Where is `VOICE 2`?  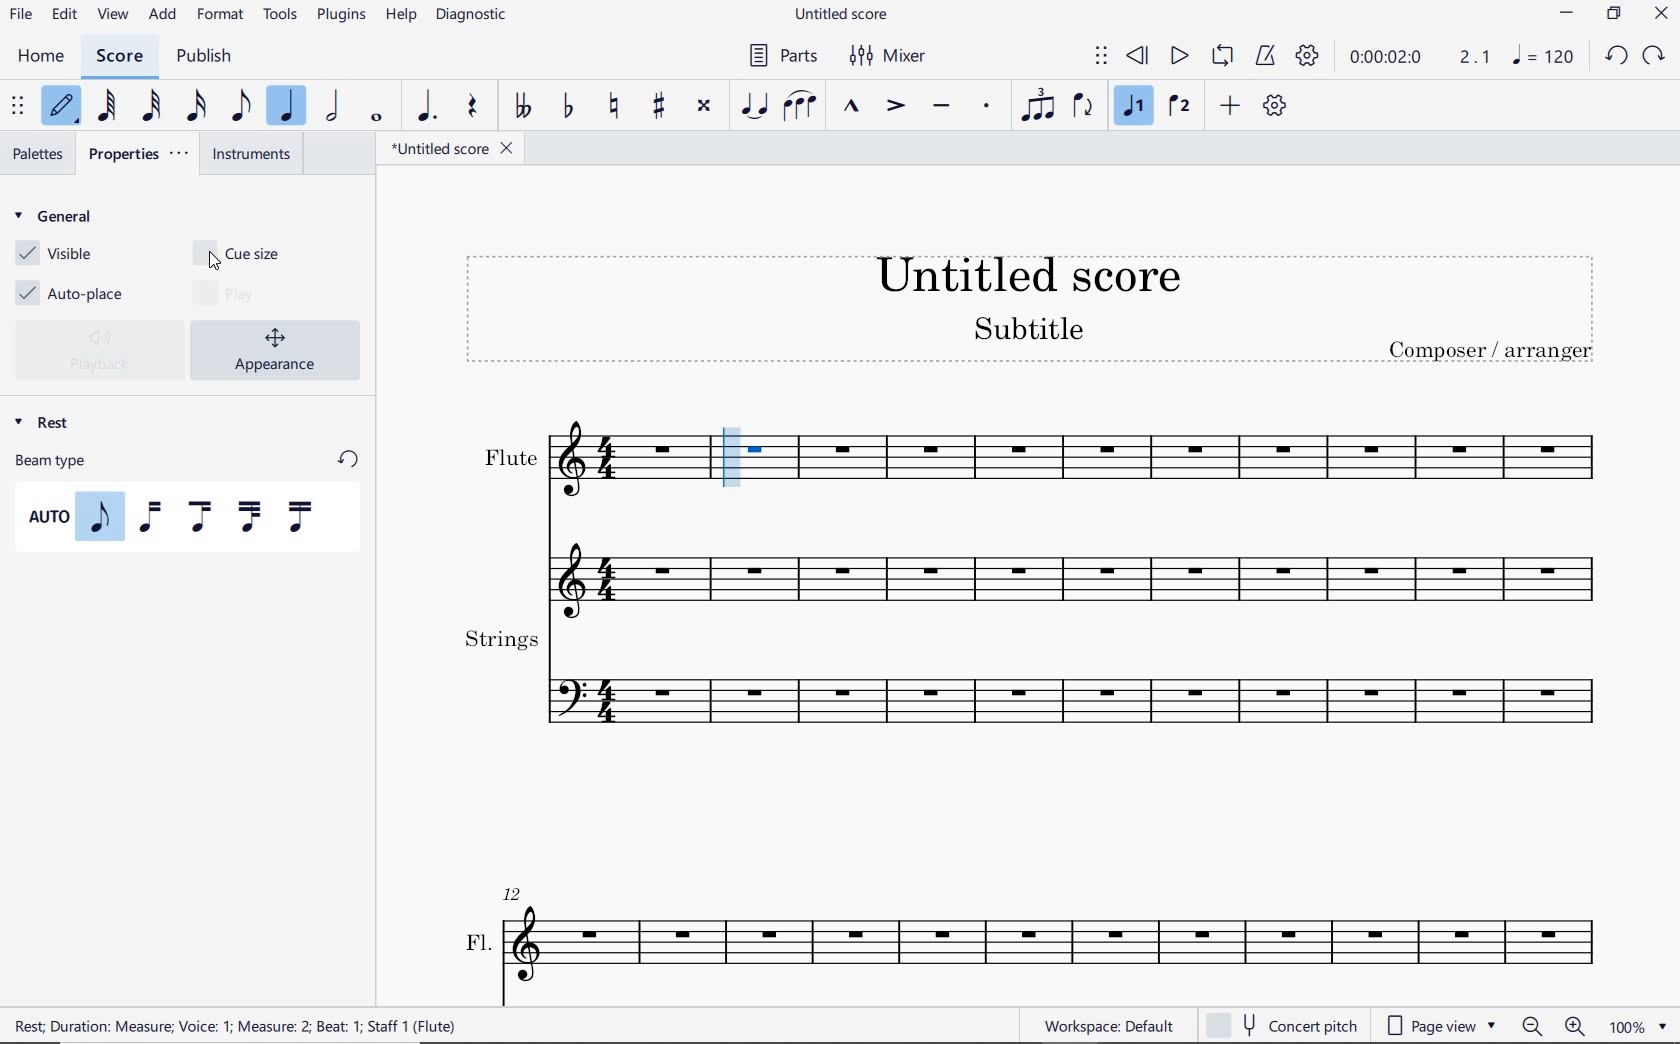 VOICE 2 is located at coordinates (1178, 107).